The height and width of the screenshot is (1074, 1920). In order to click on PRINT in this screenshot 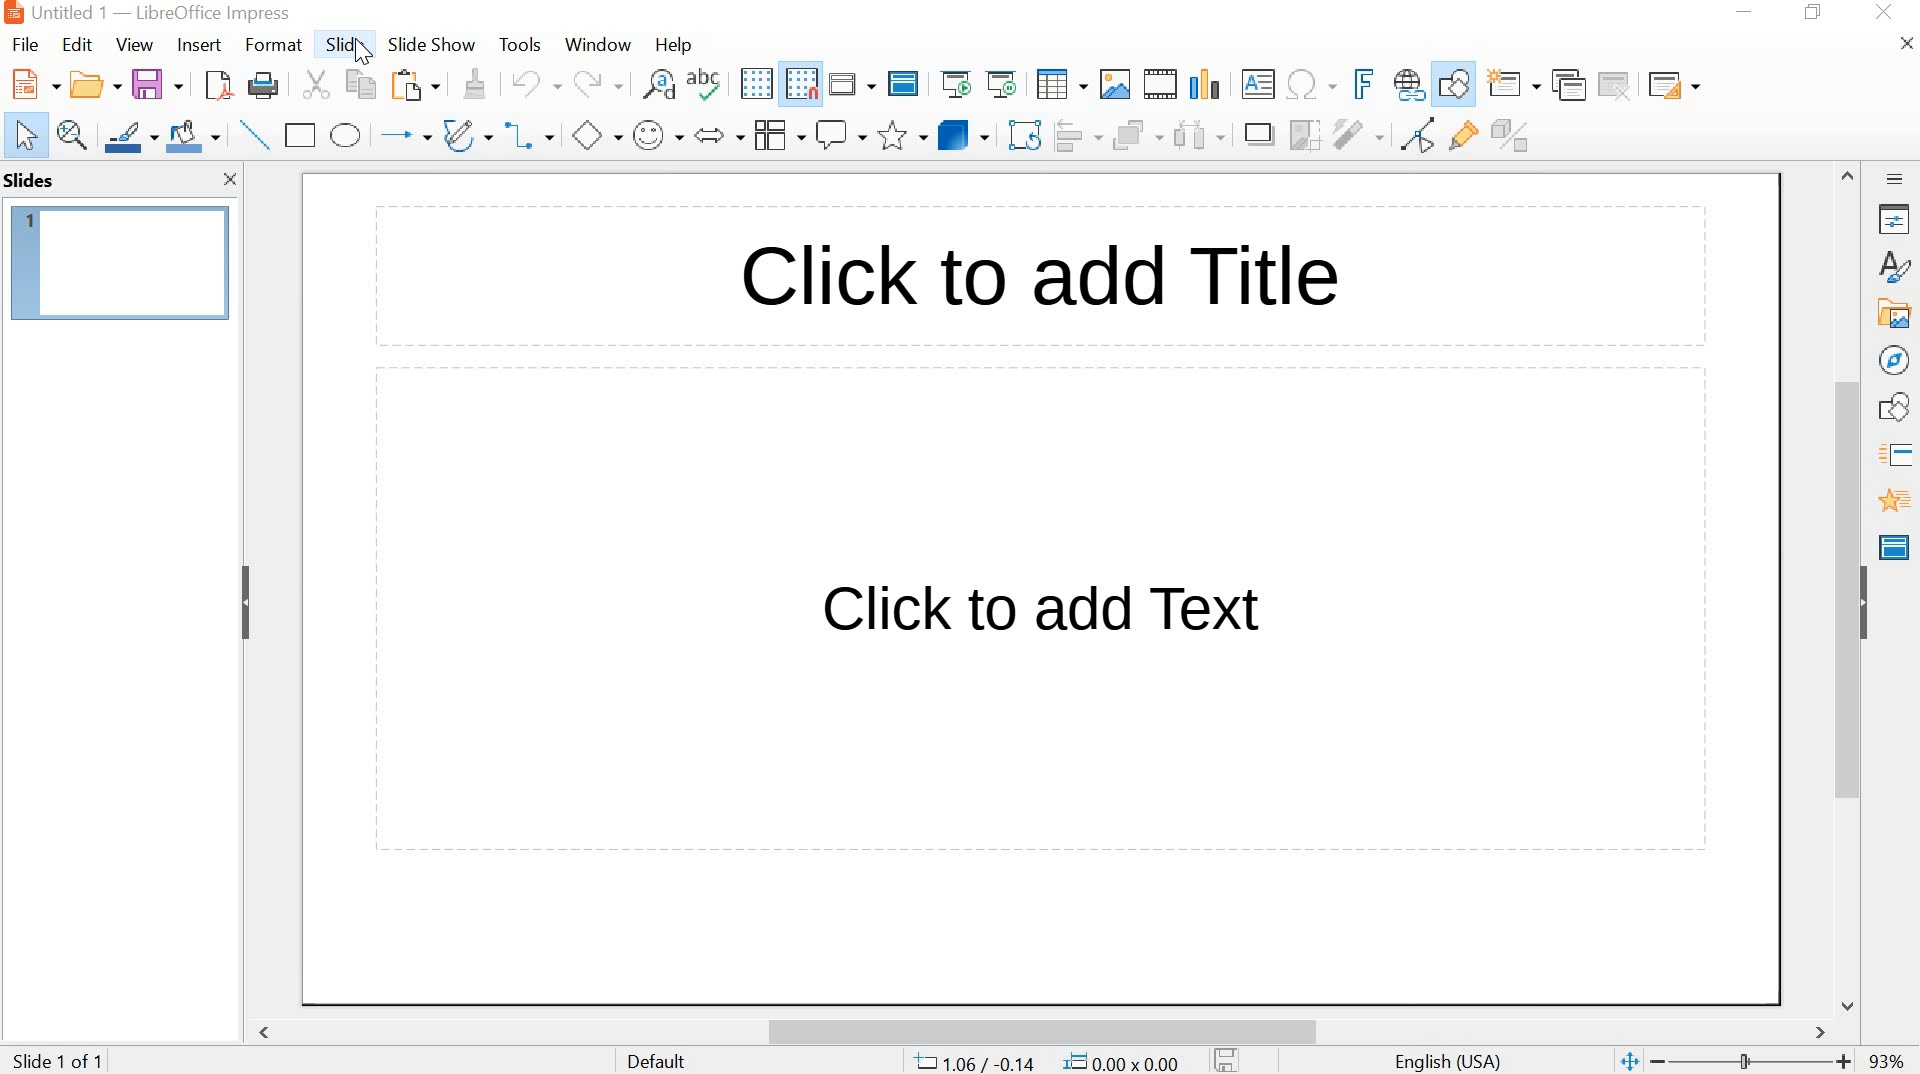, I will do `click(265, 87)`.